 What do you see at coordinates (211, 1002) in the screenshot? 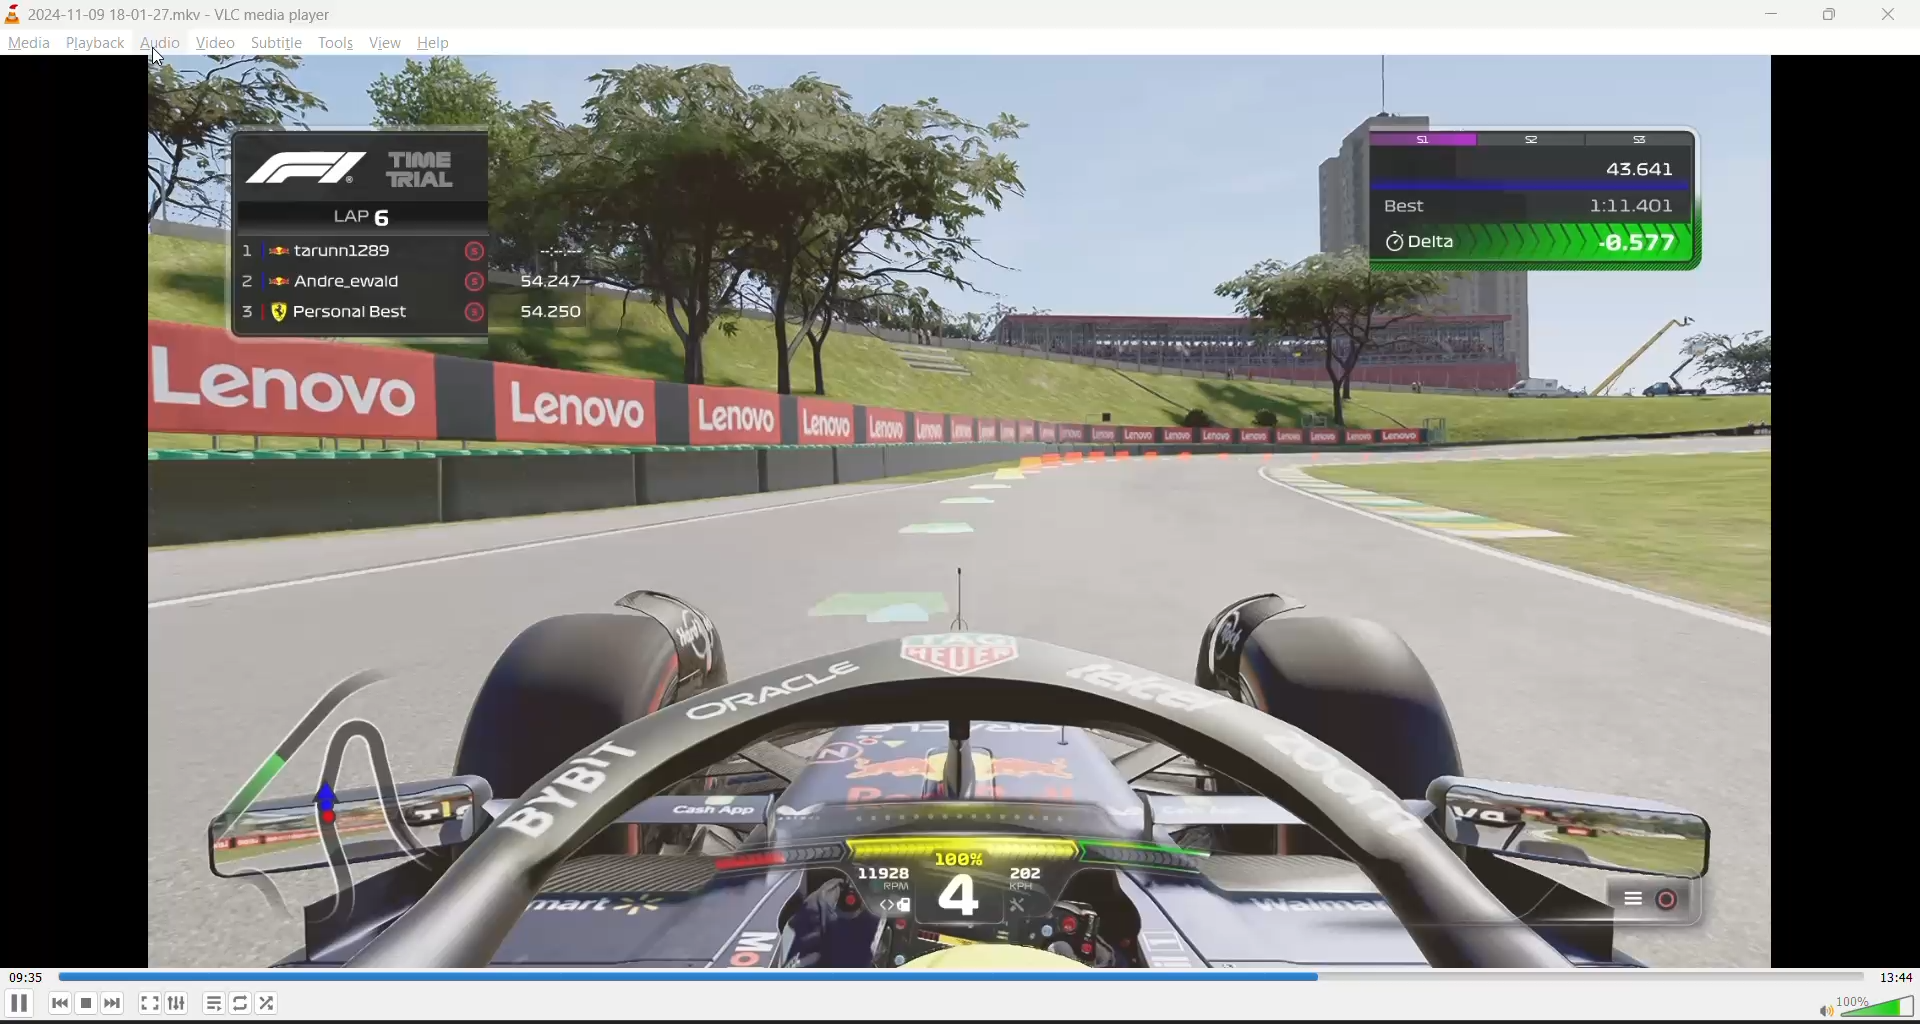
I see `playlist` at bounding box center [211, 1002].